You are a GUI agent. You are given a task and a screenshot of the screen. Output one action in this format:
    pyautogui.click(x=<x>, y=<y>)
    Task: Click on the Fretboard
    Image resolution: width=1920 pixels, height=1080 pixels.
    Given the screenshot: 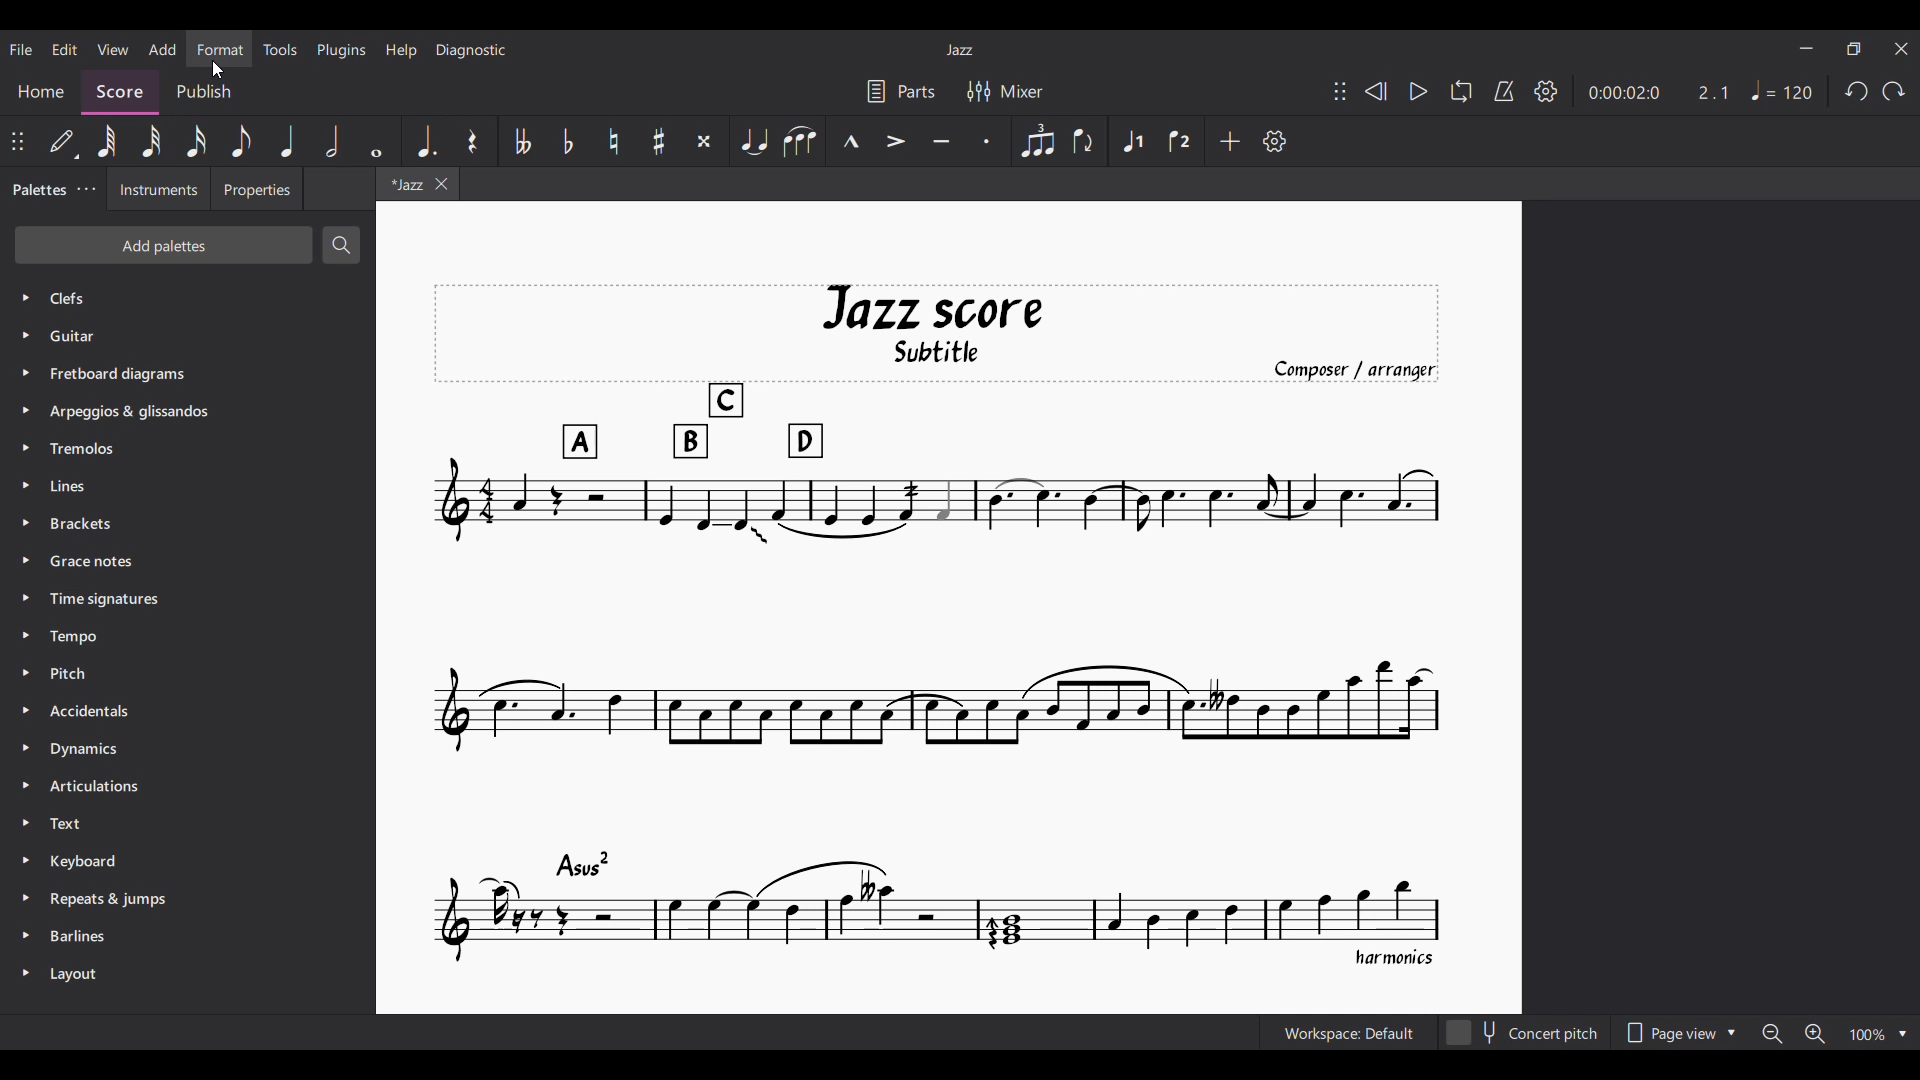 What is the action you would take?
    pyautogui.click(x=116, y=375)
    